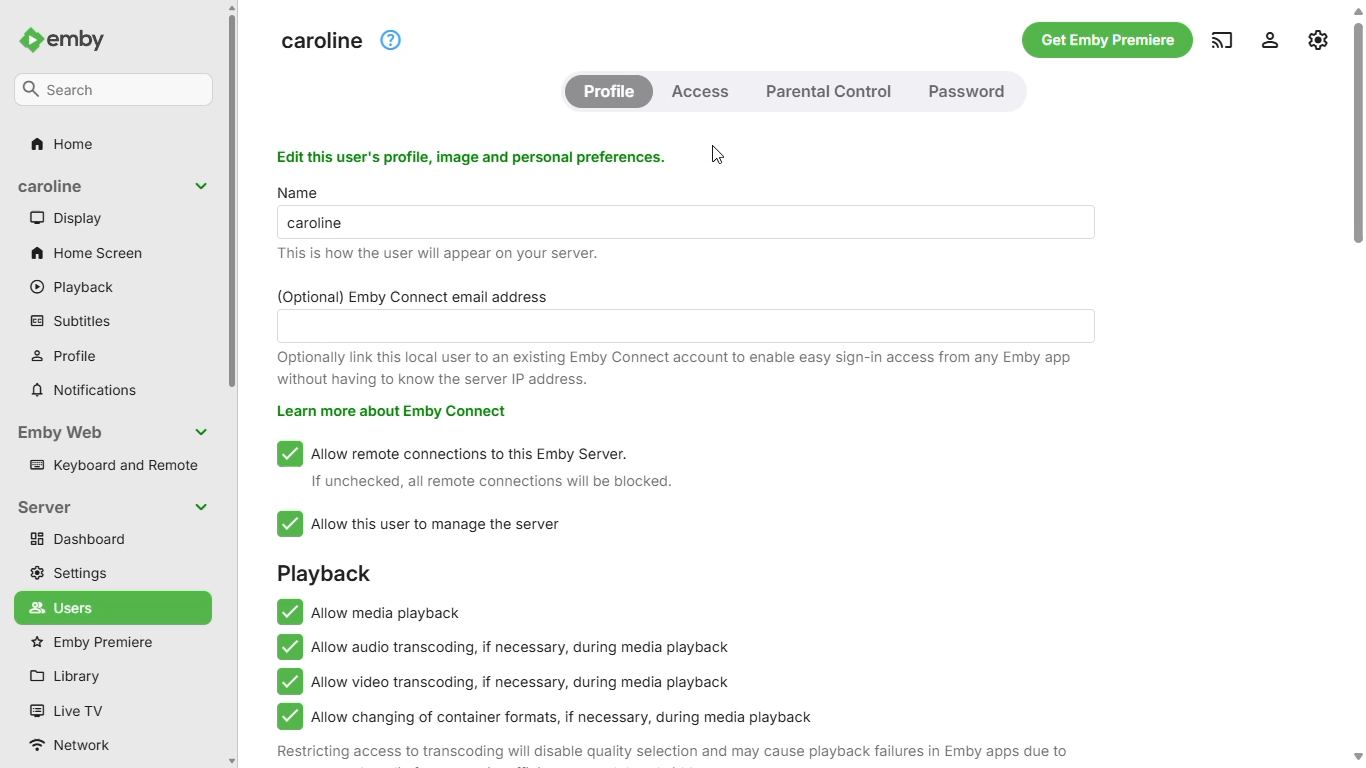 This screenshot has height=768, width=1366. I want to click on help, so click(392, 41).